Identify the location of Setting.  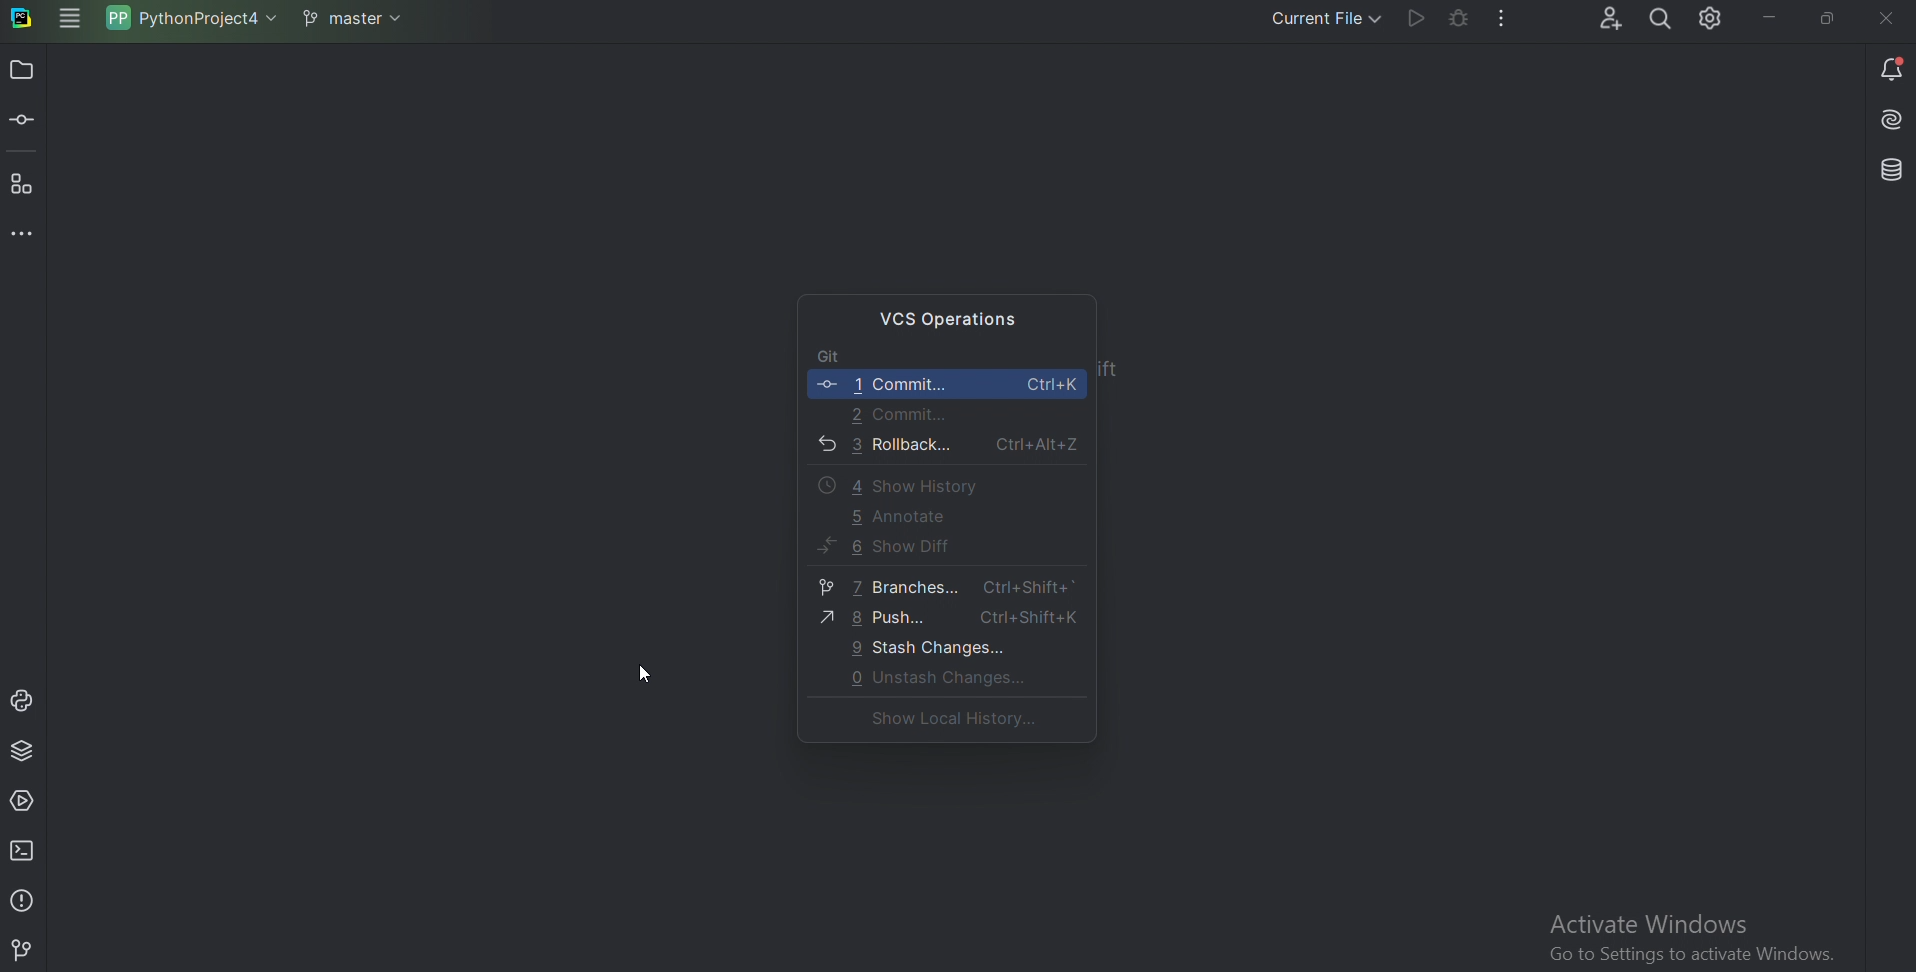
(1708, 21).